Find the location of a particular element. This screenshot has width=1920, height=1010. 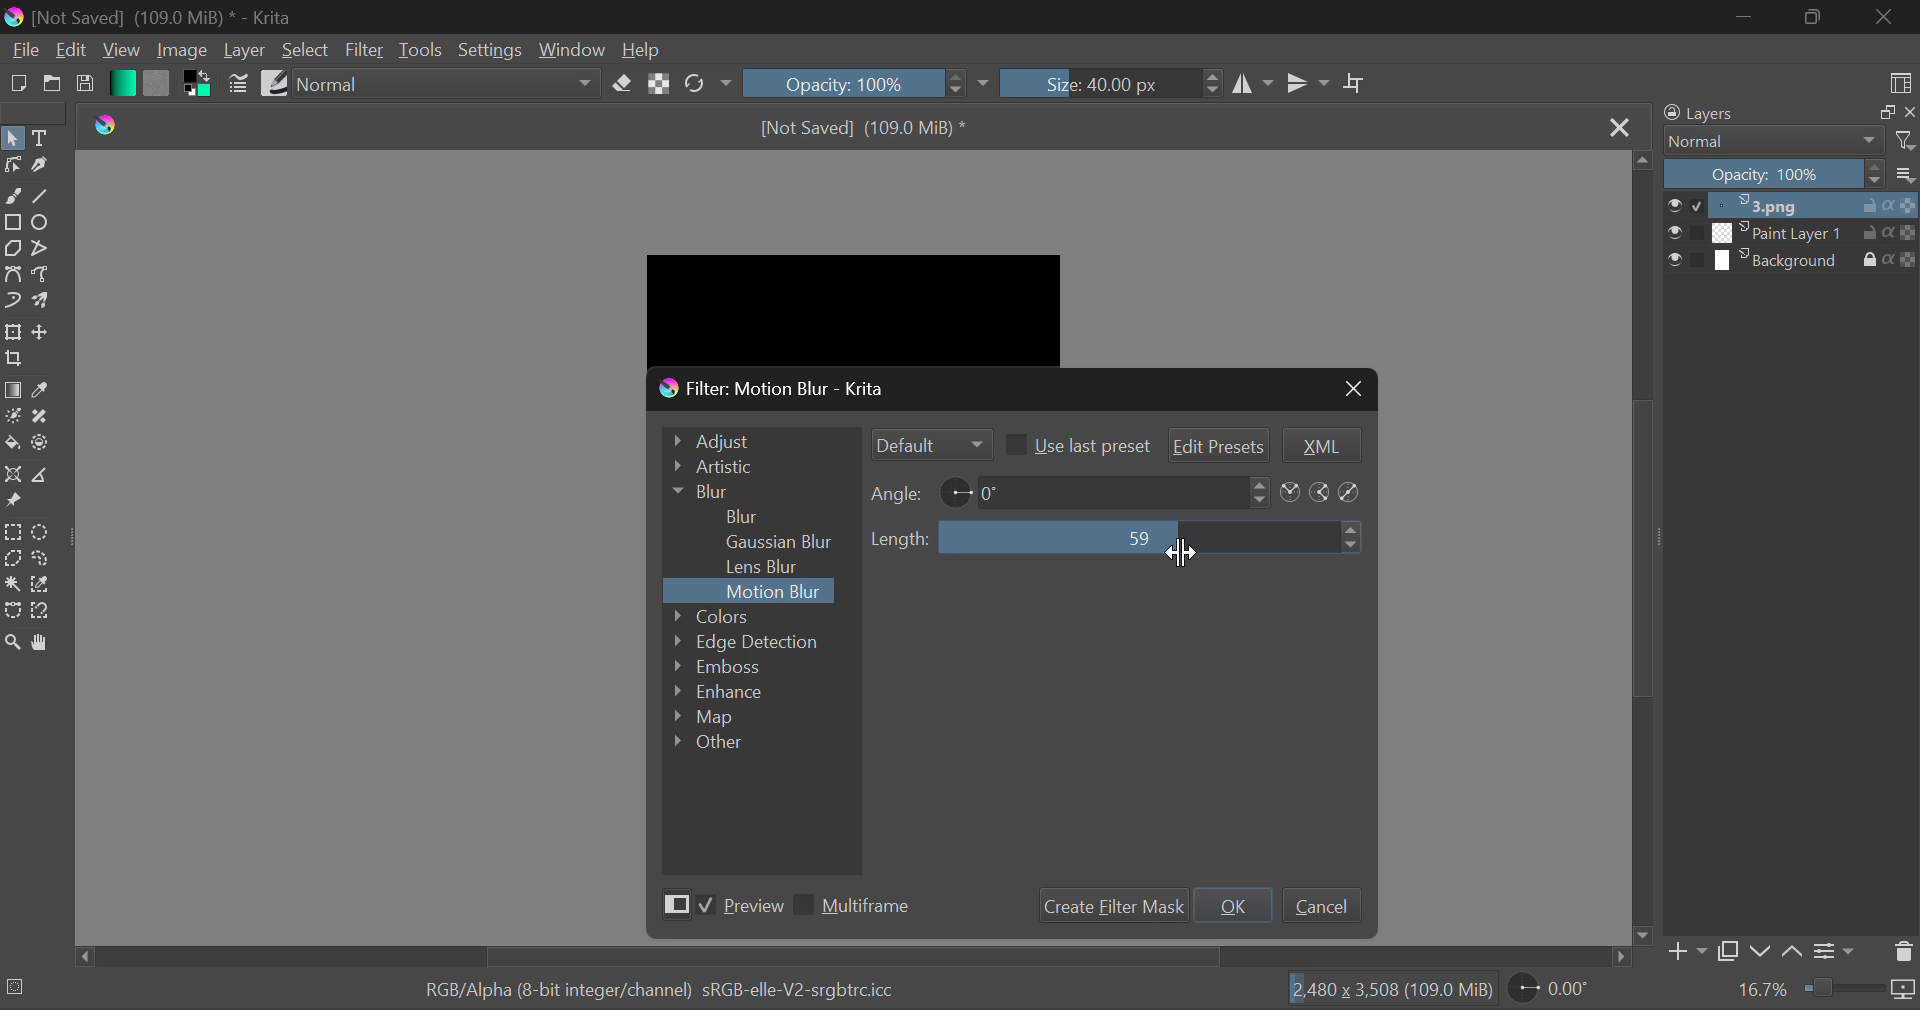

Brush Presets is located at coordinates (274, 82).